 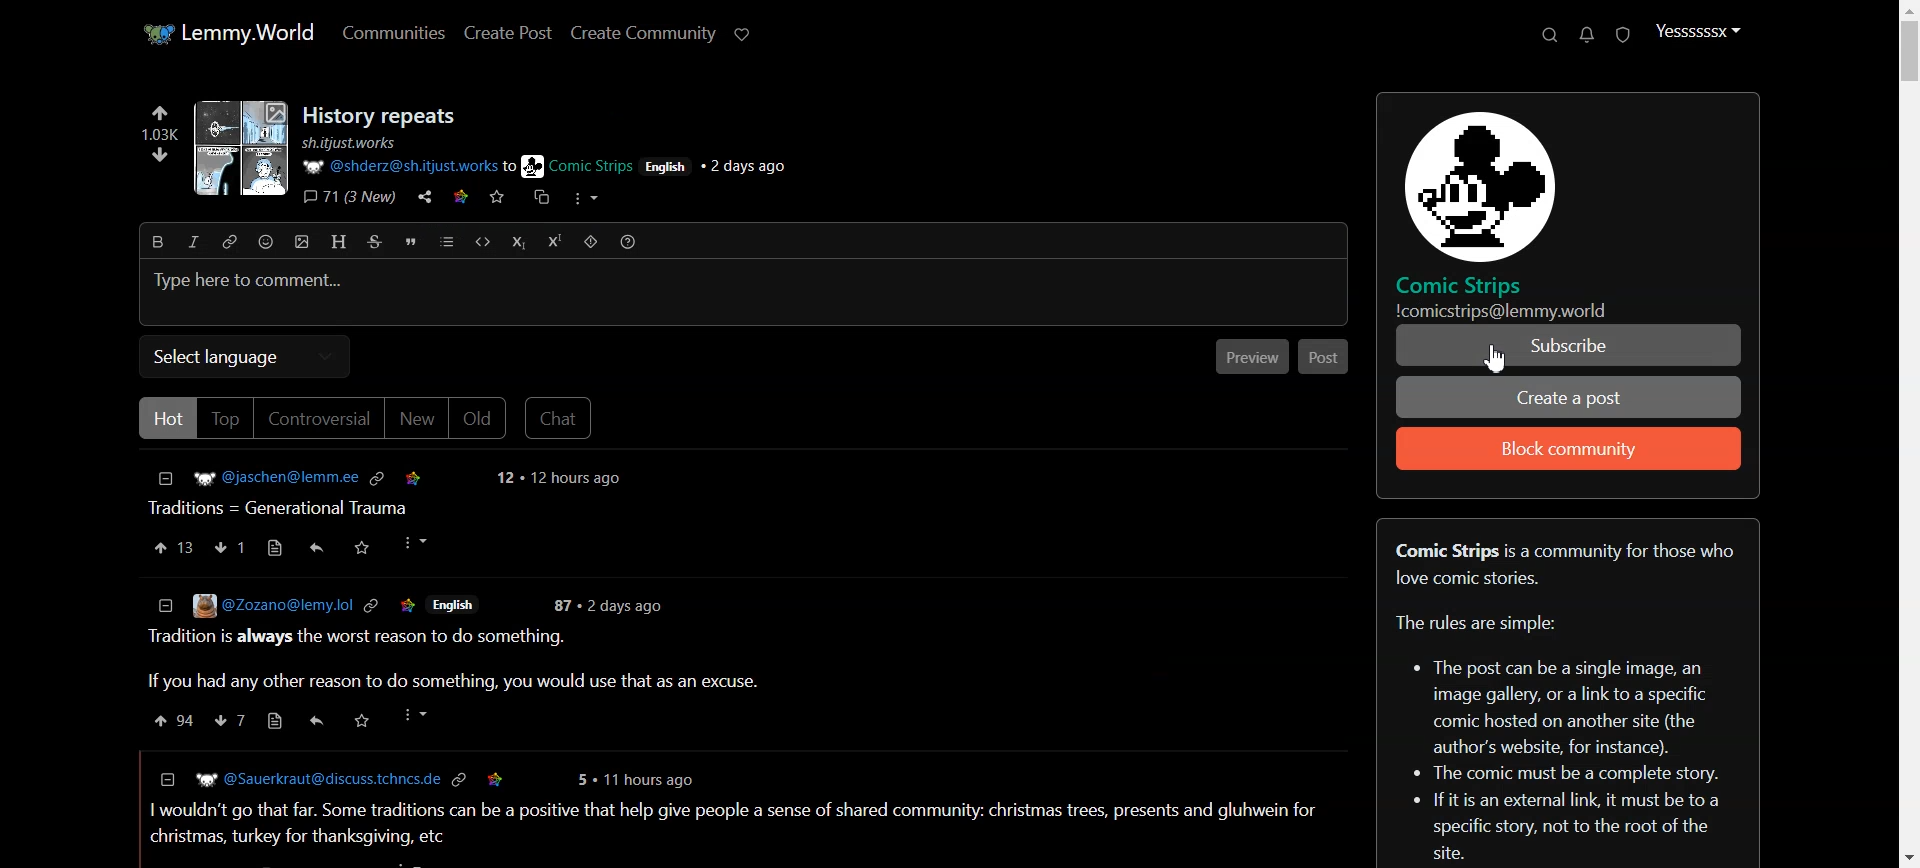 I want to click on Quote, so click(x=410, y=240).